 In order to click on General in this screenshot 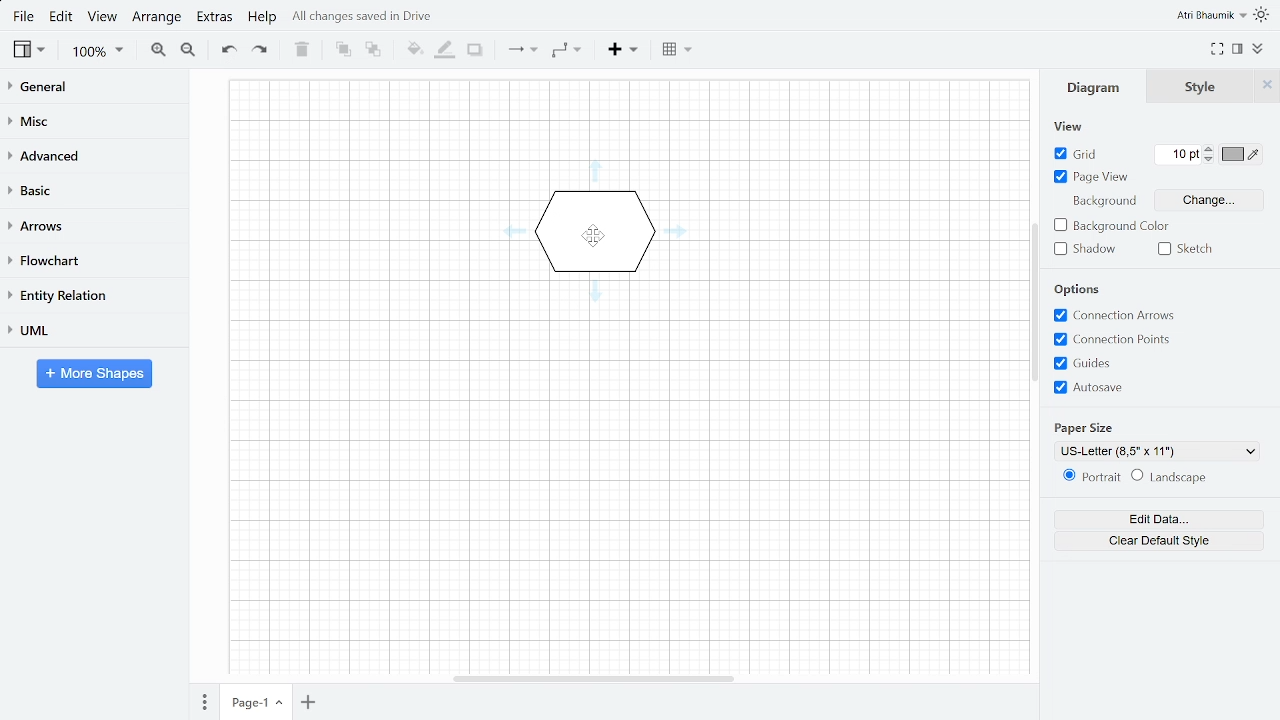, I will do `click(93, 88)`.